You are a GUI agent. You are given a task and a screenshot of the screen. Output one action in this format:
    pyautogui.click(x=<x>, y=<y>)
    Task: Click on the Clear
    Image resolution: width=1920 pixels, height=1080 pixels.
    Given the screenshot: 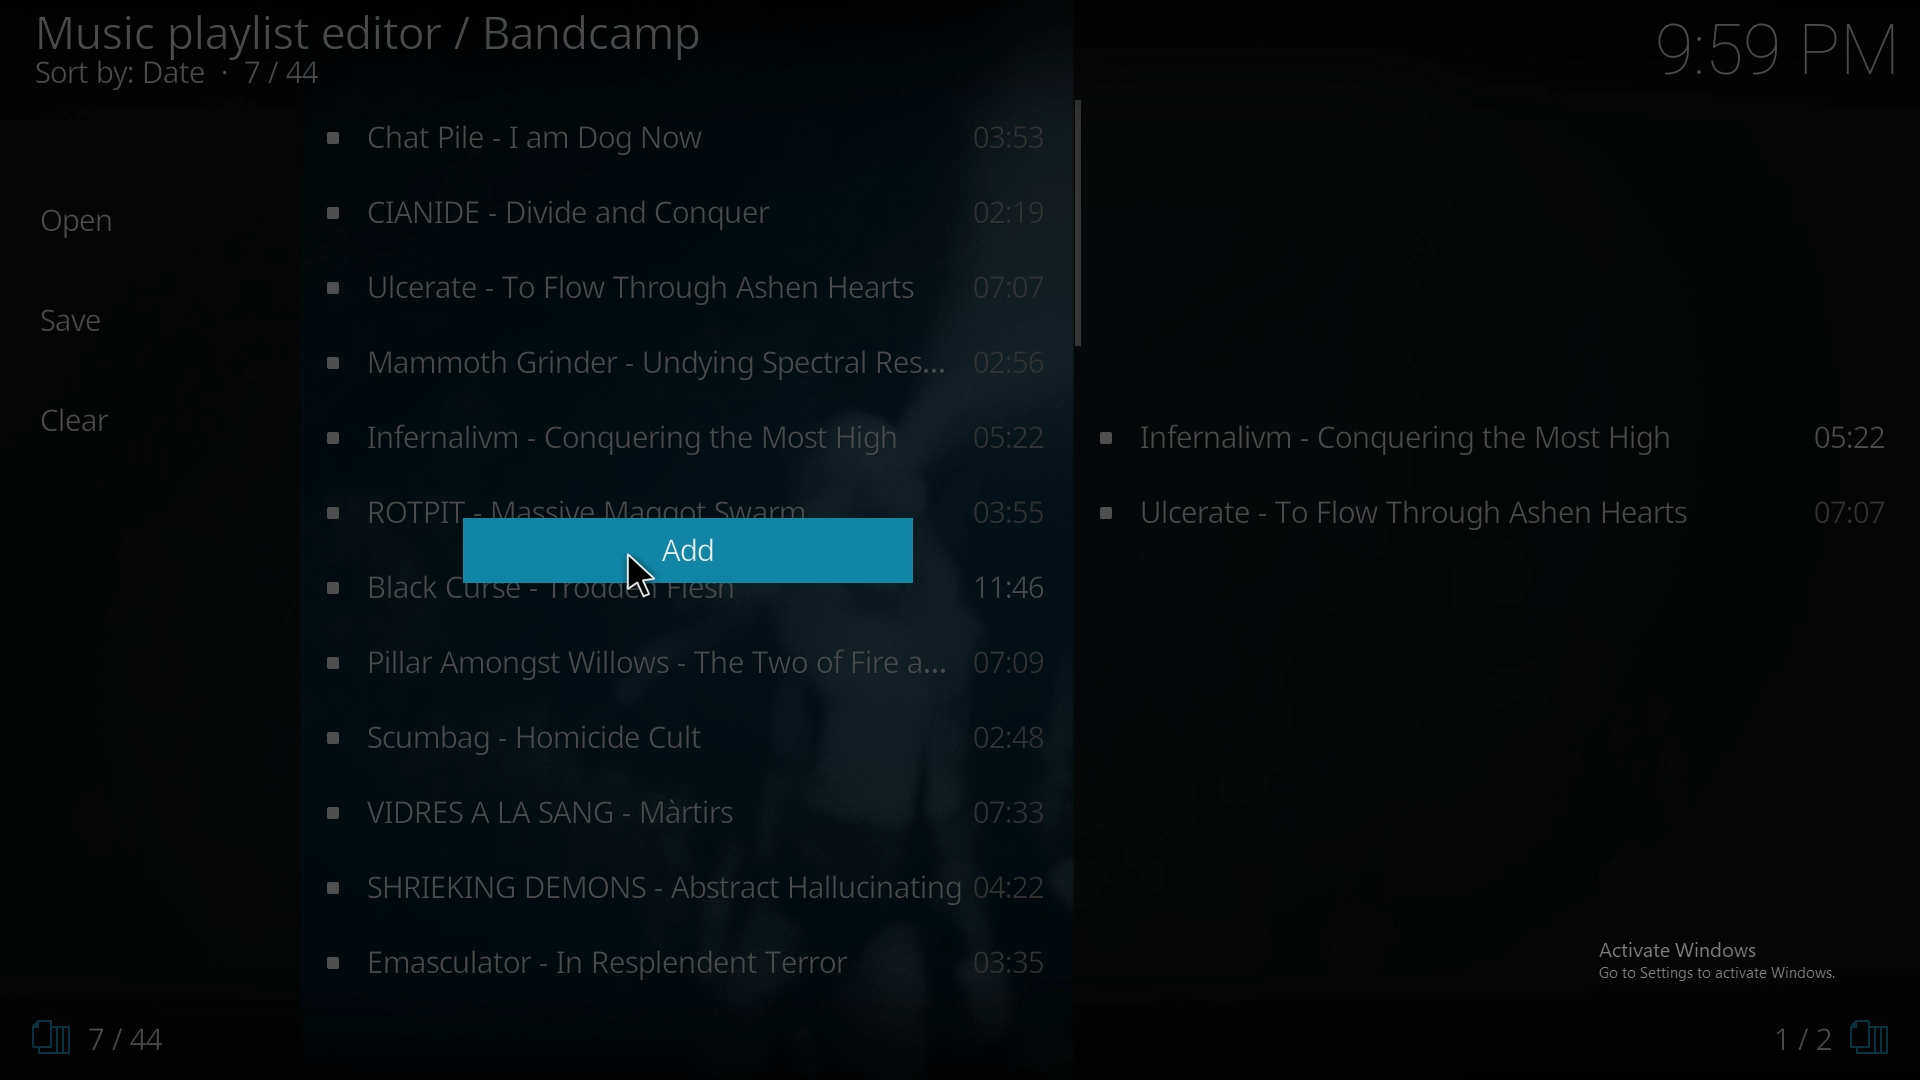 What is the action you would take?
    pyautogui.click(x=87, y=421)
    